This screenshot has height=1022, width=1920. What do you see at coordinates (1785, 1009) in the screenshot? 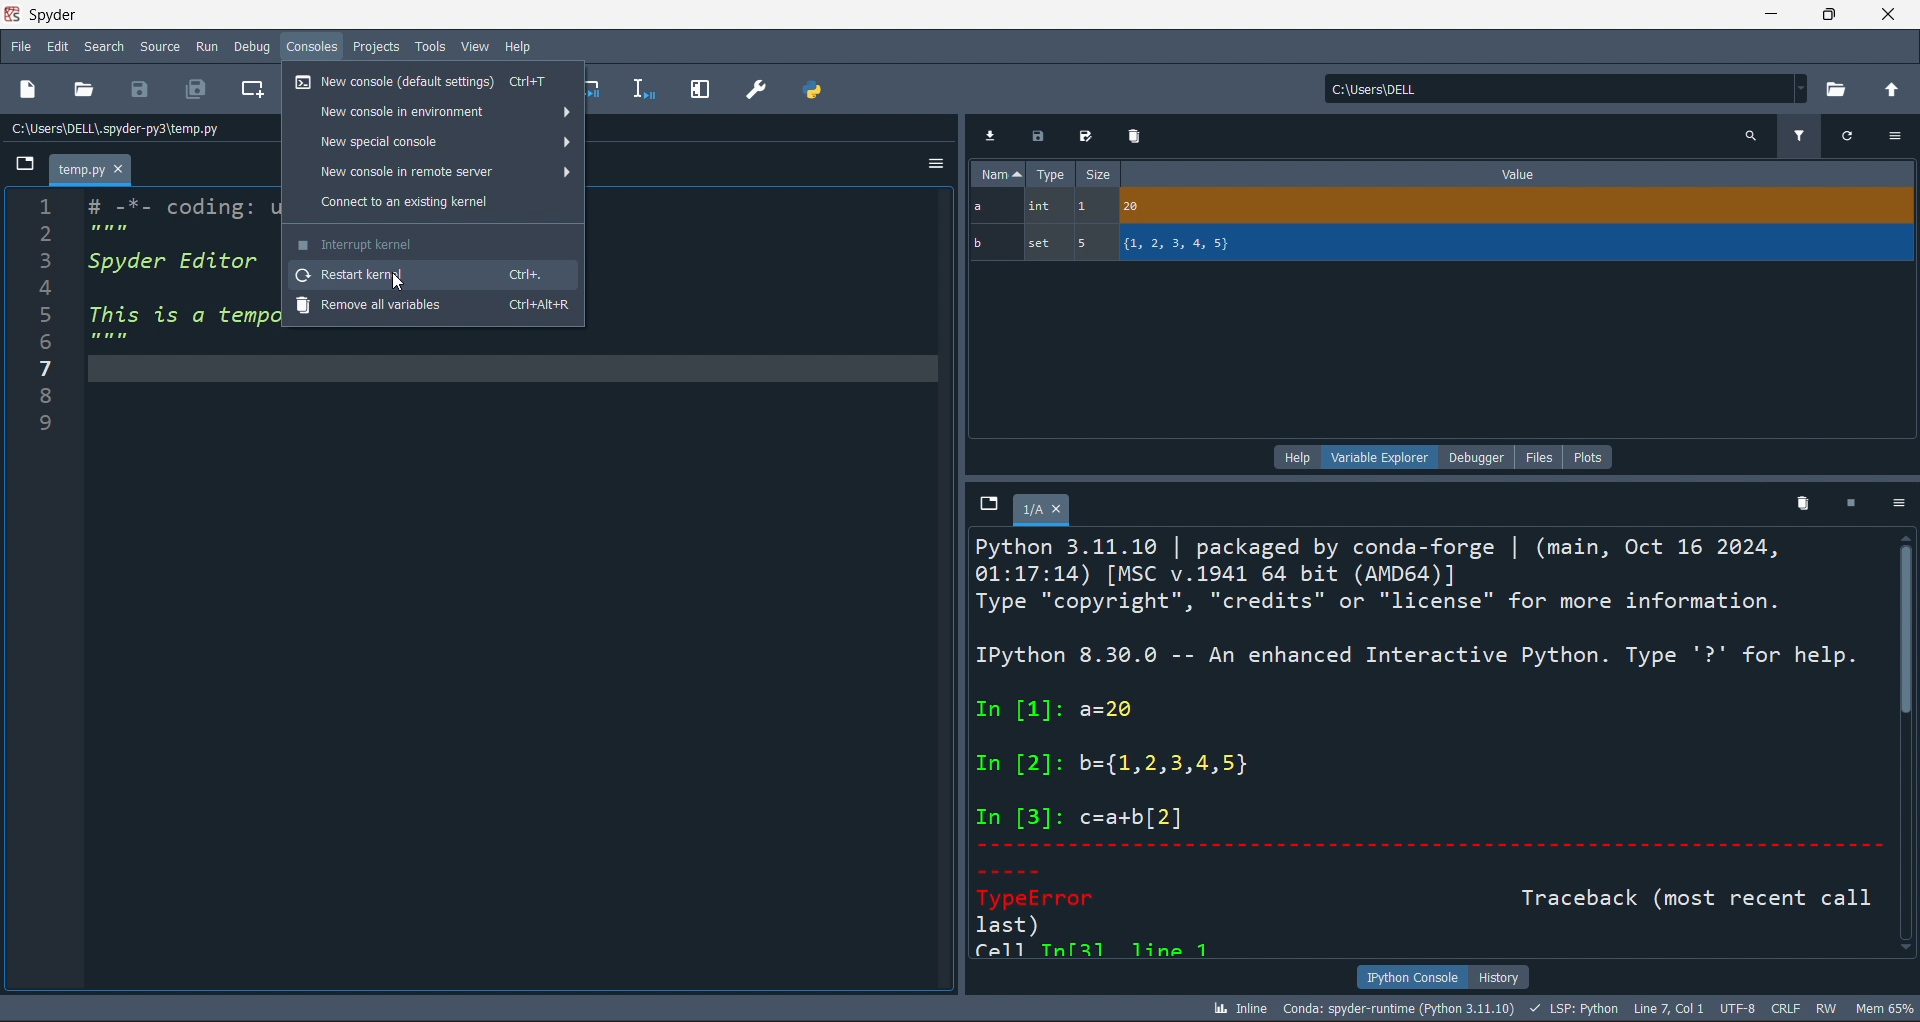
I see `CRLF` at bounding box center [1785, 1009].